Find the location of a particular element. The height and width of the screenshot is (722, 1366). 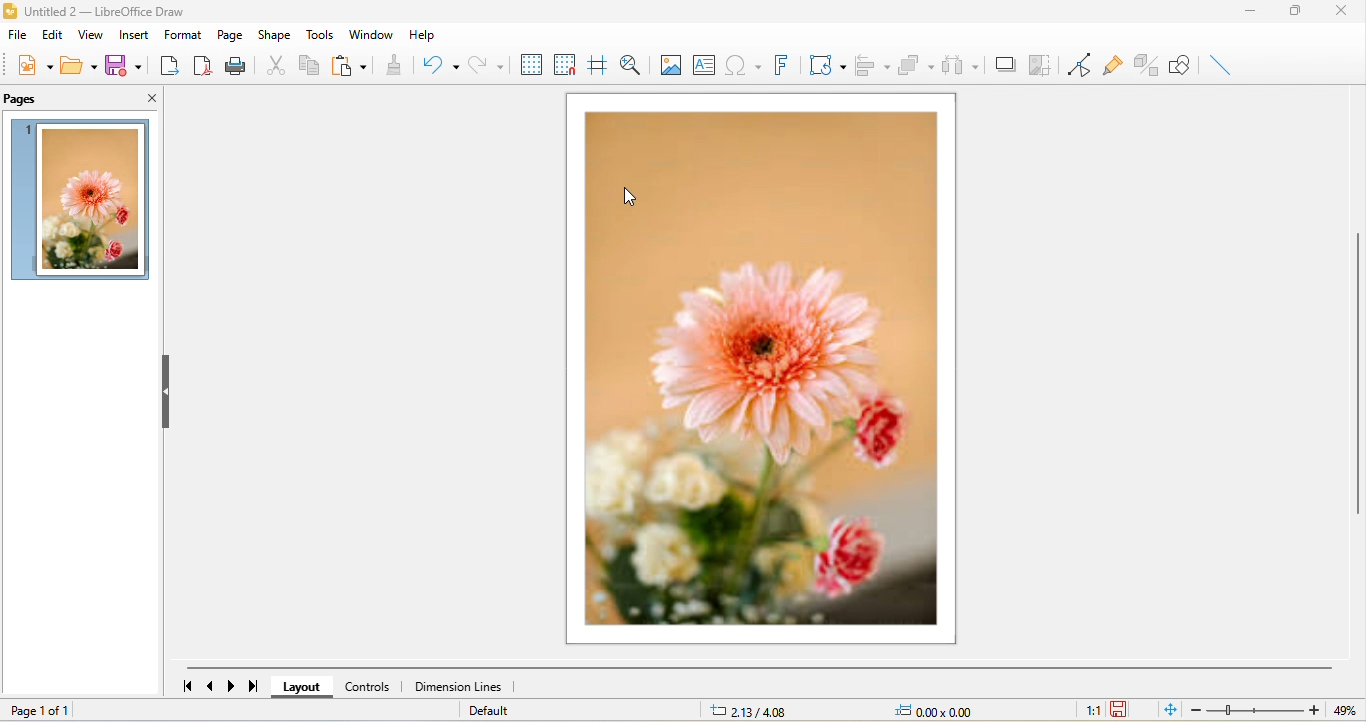

display to grid is located at coordinates (534, 62).